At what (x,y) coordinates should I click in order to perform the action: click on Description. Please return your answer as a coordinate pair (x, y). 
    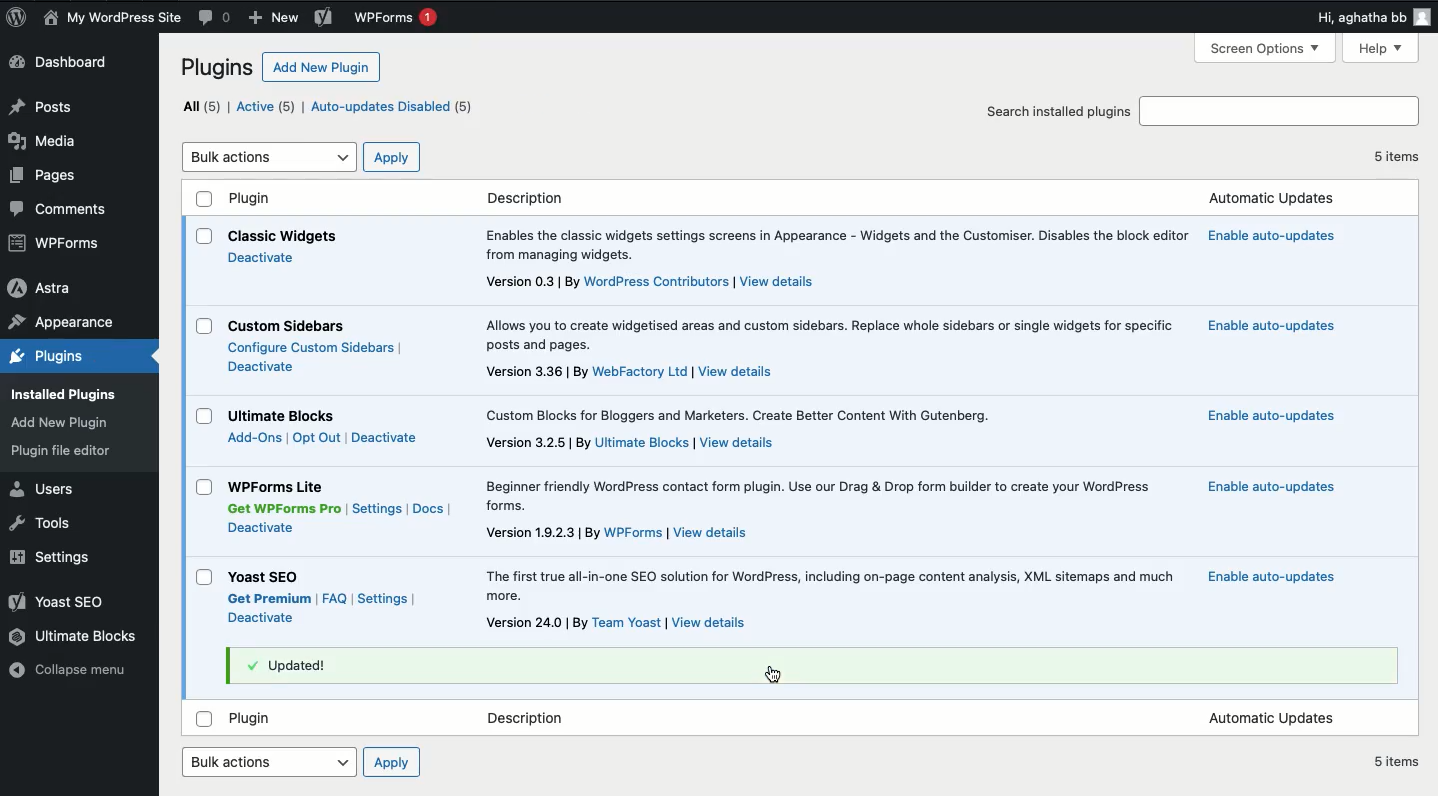
    Looking at the image, I should click on (823, 496).